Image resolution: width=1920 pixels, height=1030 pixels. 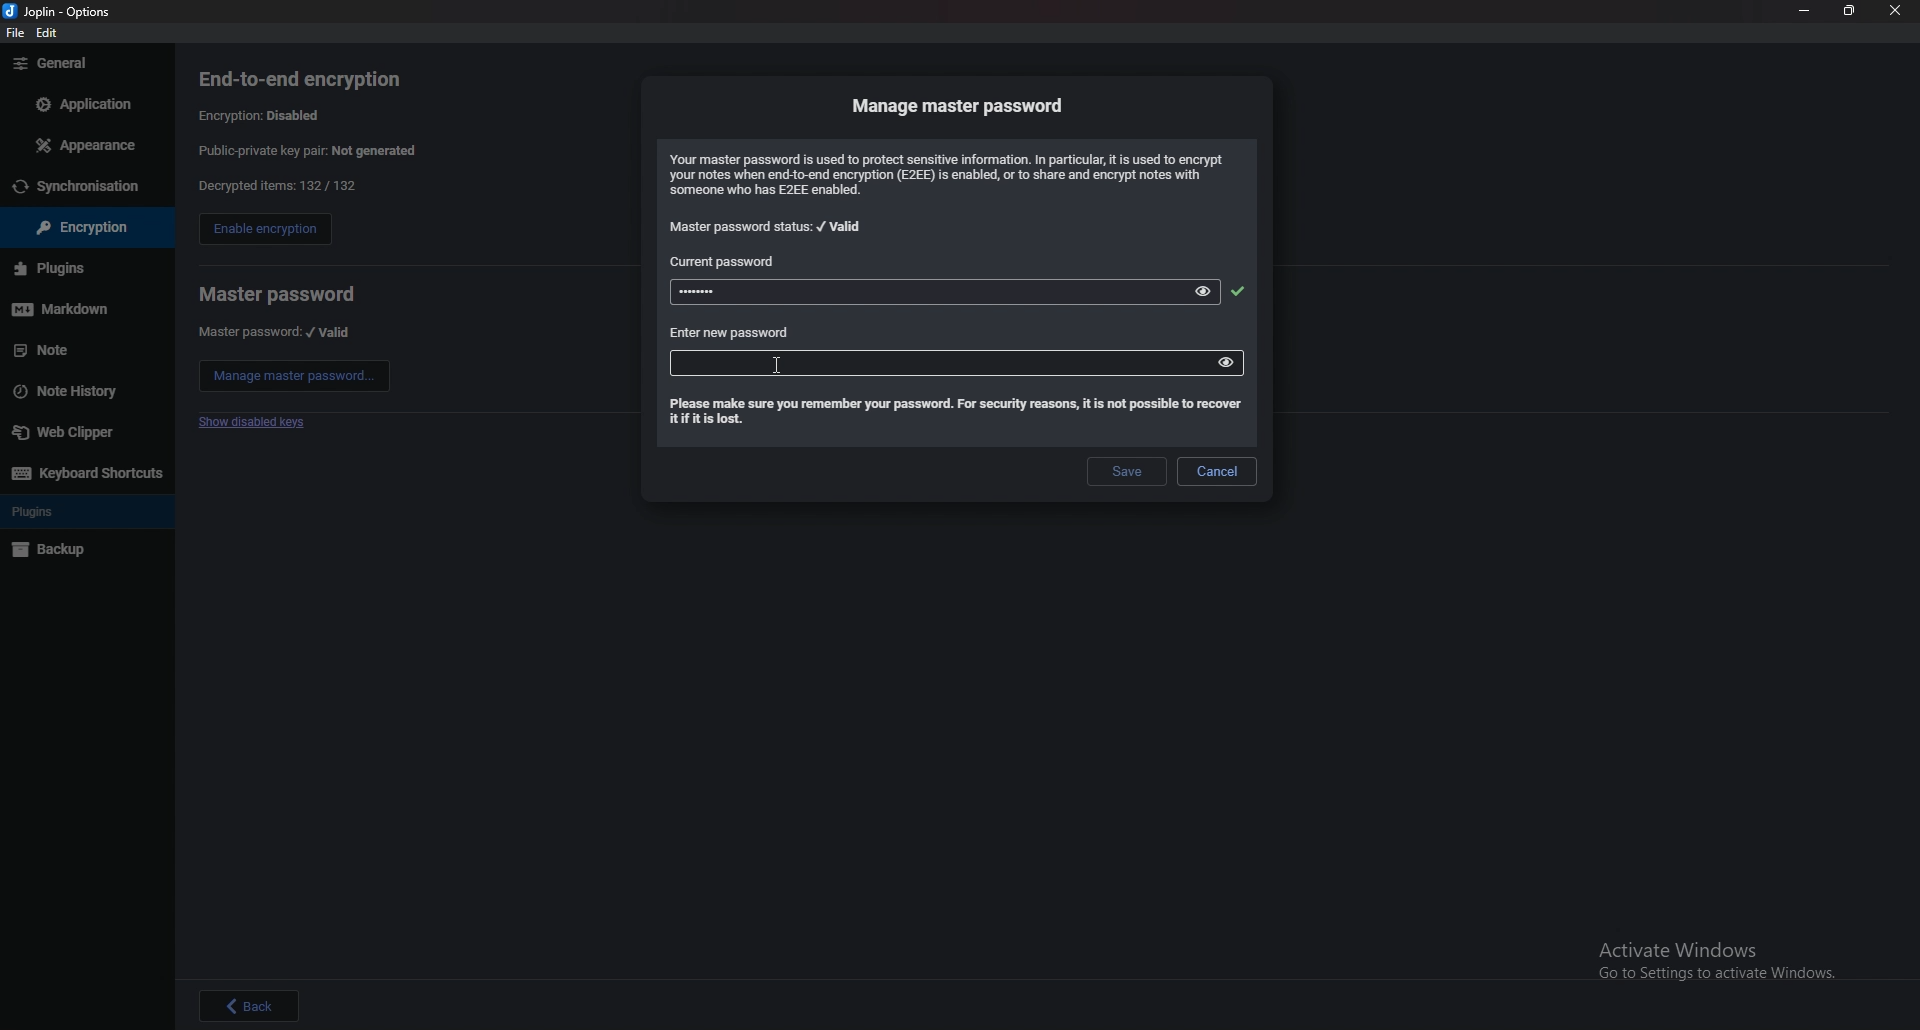 What do you see at coordinates (62, 10) in the screenshot?
I see `options` at bounding box center [62, 10].